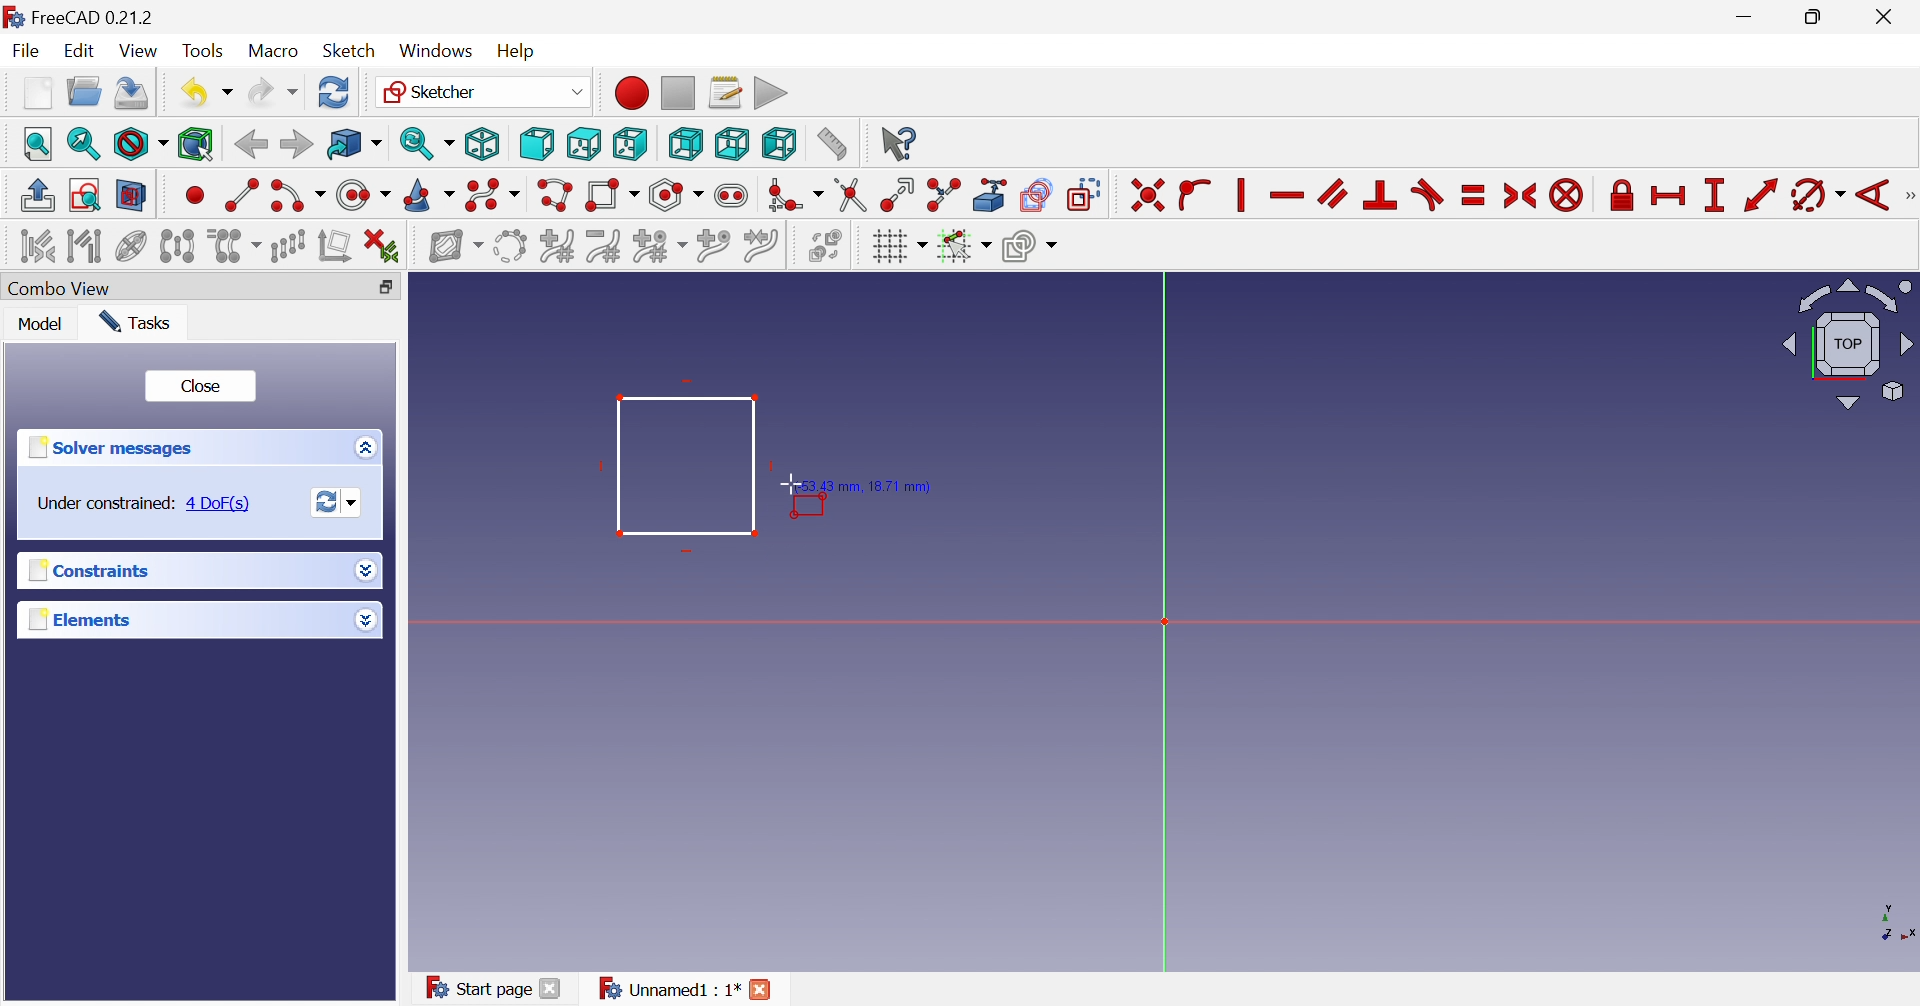  I want to click on , so click(382, 247).